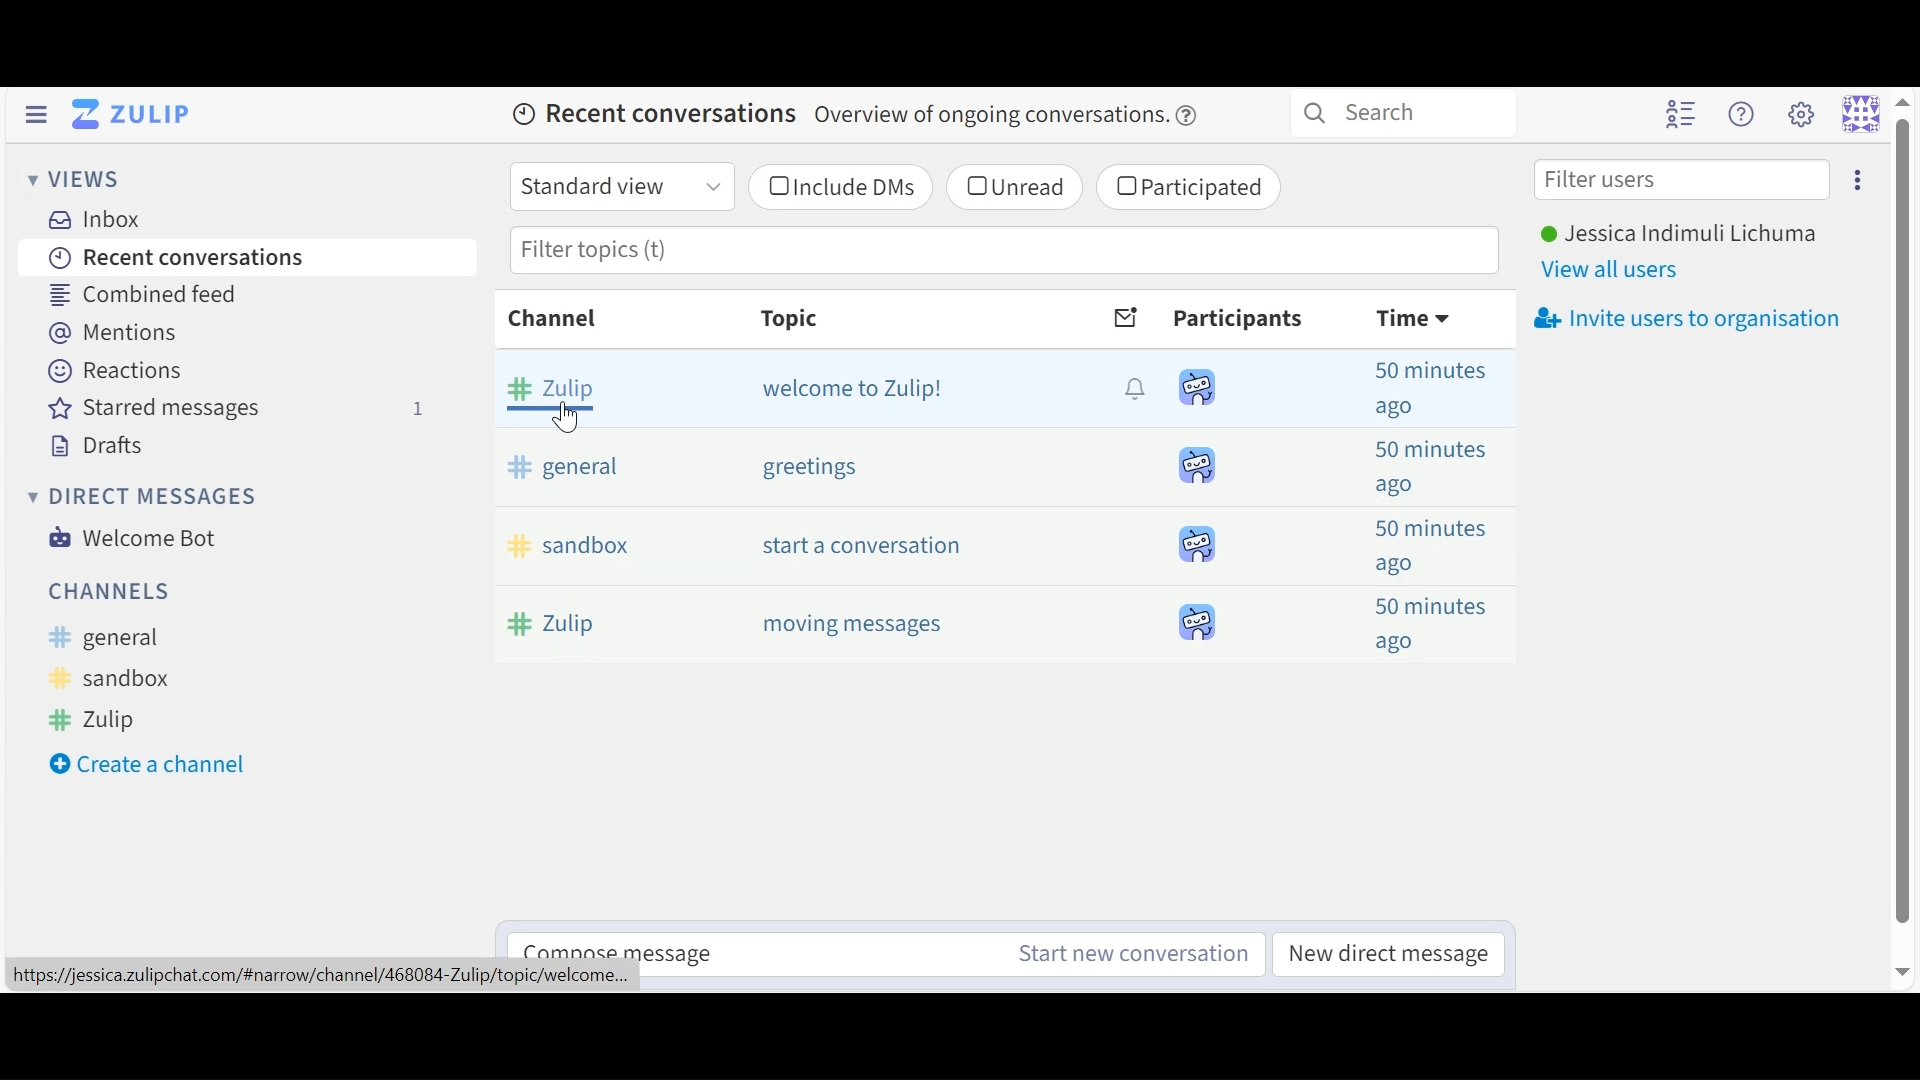 The width and height of the screenshot is (1920, 1080). Describe the element at coordinates (130, 113) in the screenshot. I see `Go to Home (Imbox)` at that location.